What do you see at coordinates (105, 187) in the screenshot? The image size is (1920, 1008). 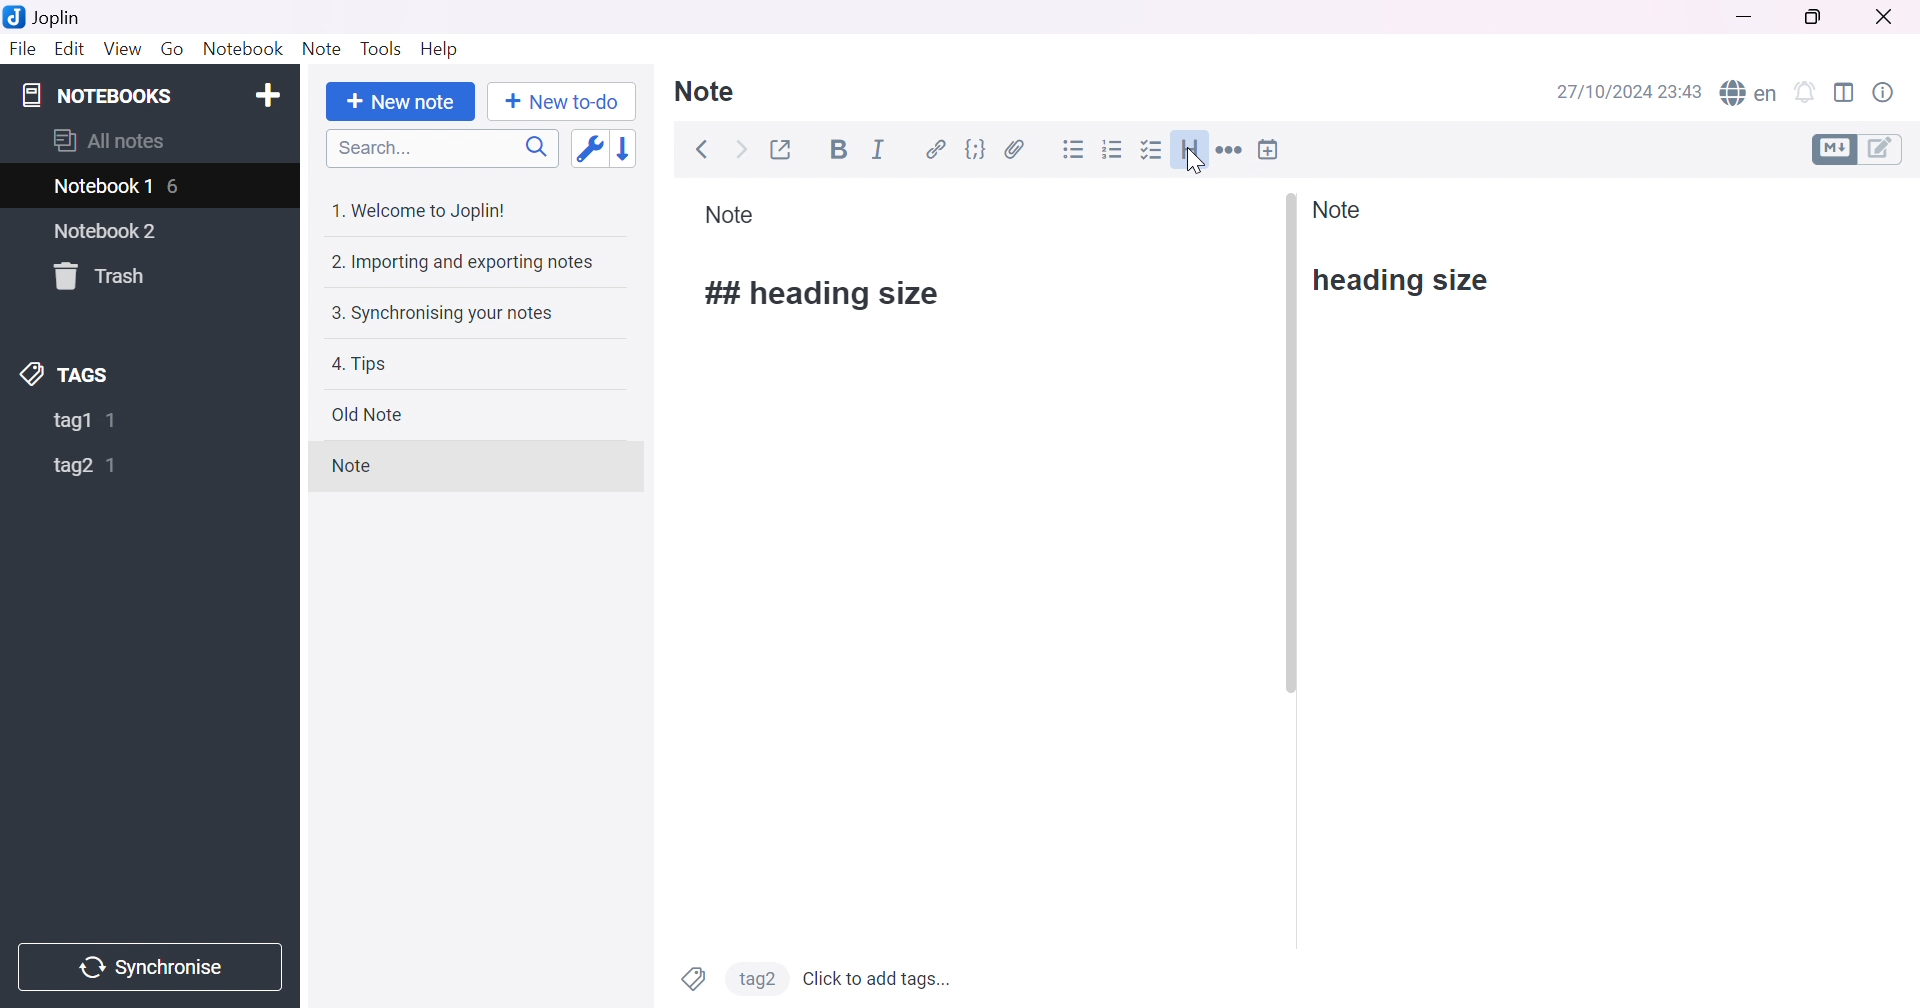 I see `Notebook 1` at bounding box center [105, 187].